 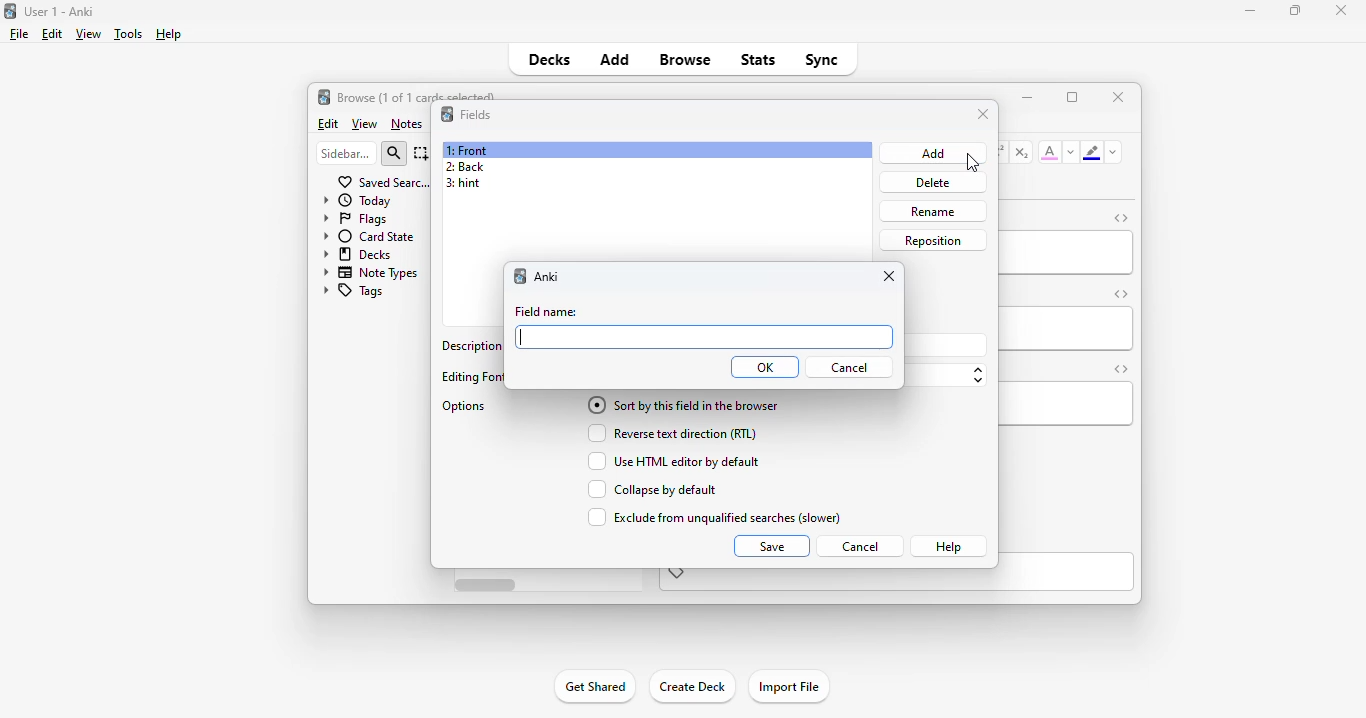 I want to click on title, so click(x=60, y=11).